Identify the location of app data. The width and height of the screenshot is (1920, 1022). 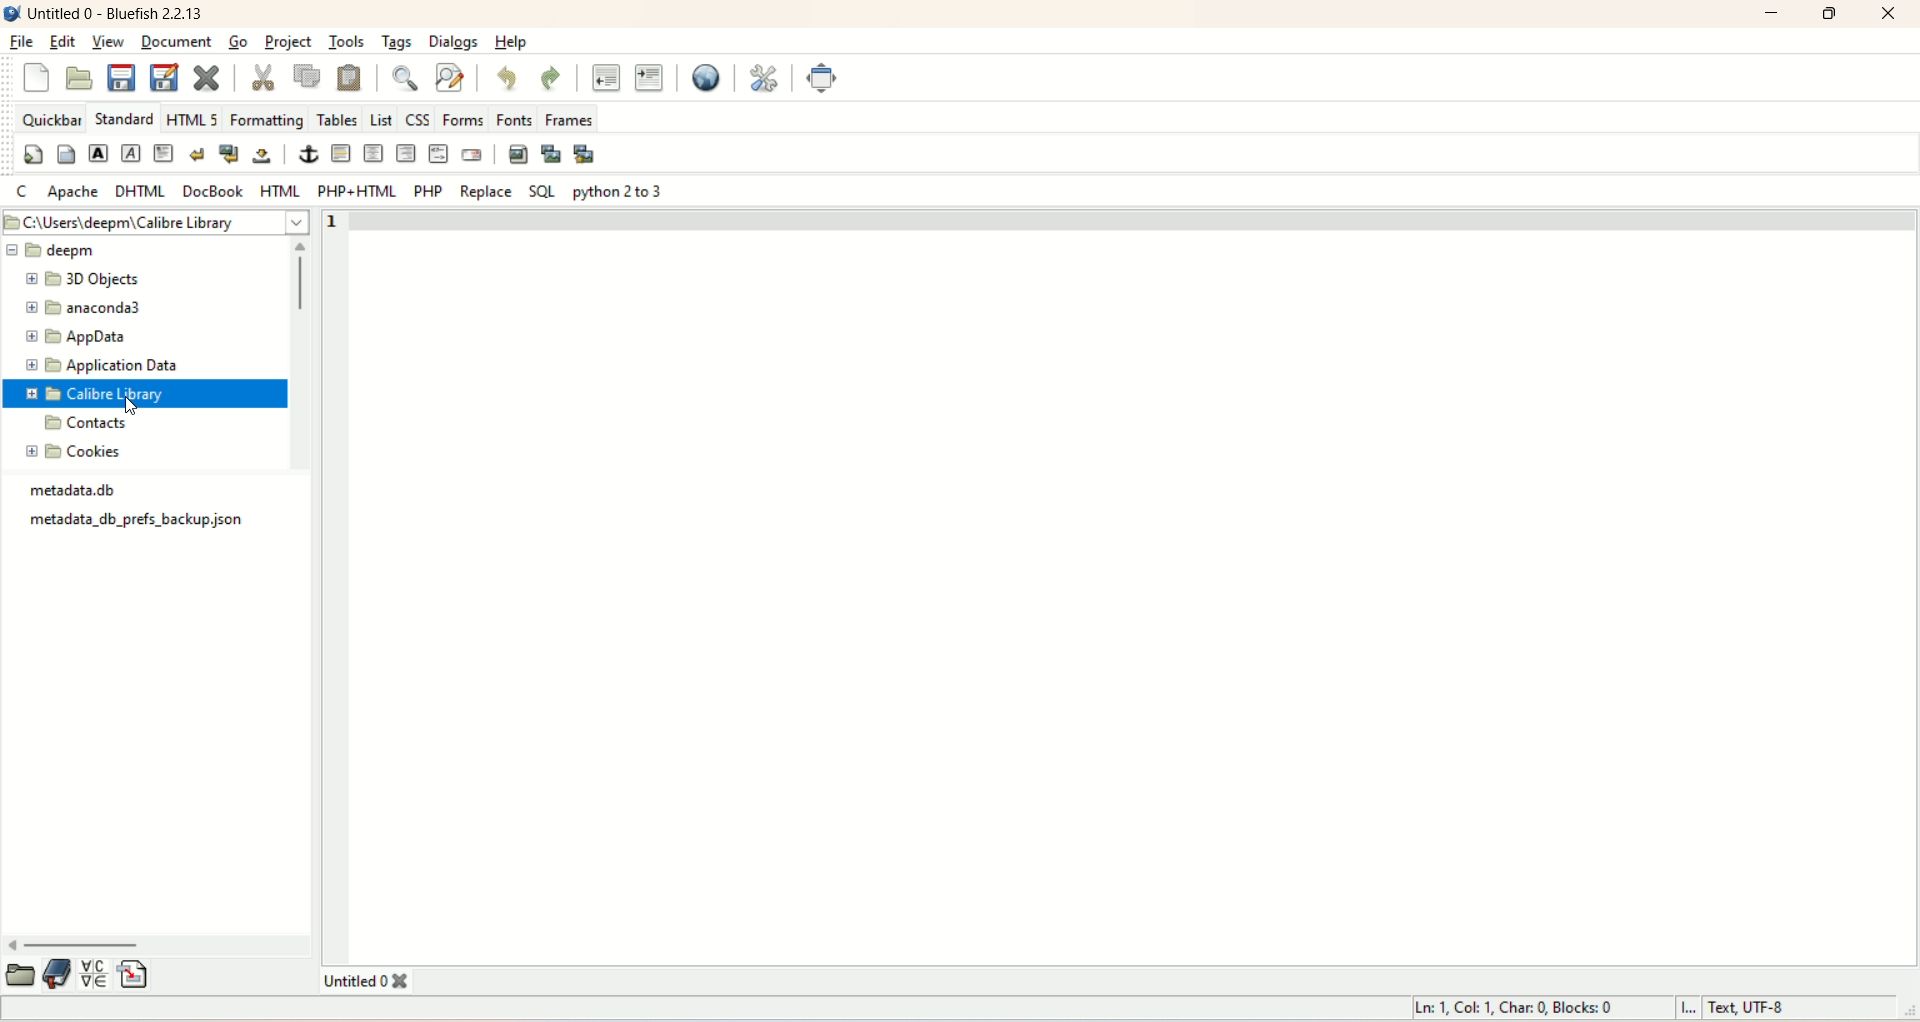
(75, 335).